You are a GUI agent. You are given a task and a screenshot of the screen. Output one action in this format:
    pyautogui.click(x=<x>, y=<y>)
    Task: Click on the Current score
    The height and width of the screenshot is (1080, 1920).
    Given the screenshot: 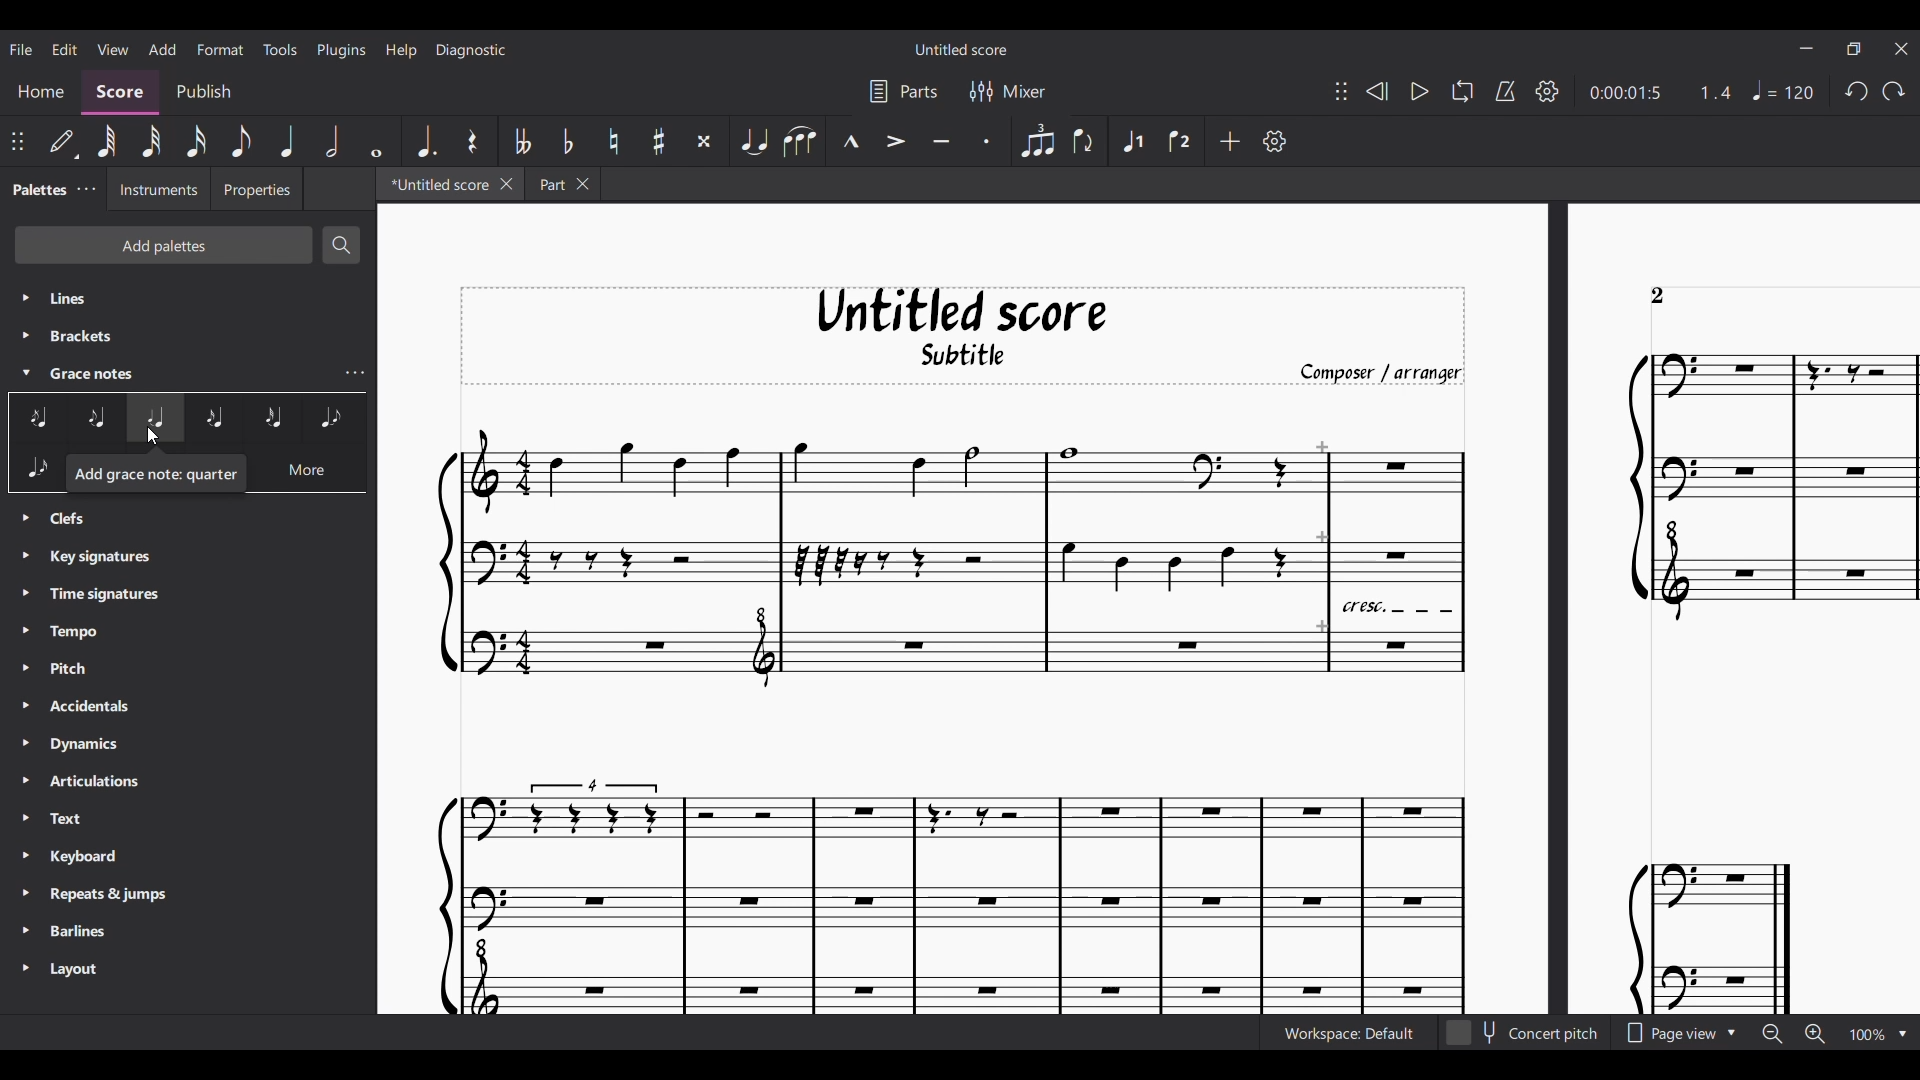 What is the action you would take?
    pyautogui.click(x=1176, y=707)
    